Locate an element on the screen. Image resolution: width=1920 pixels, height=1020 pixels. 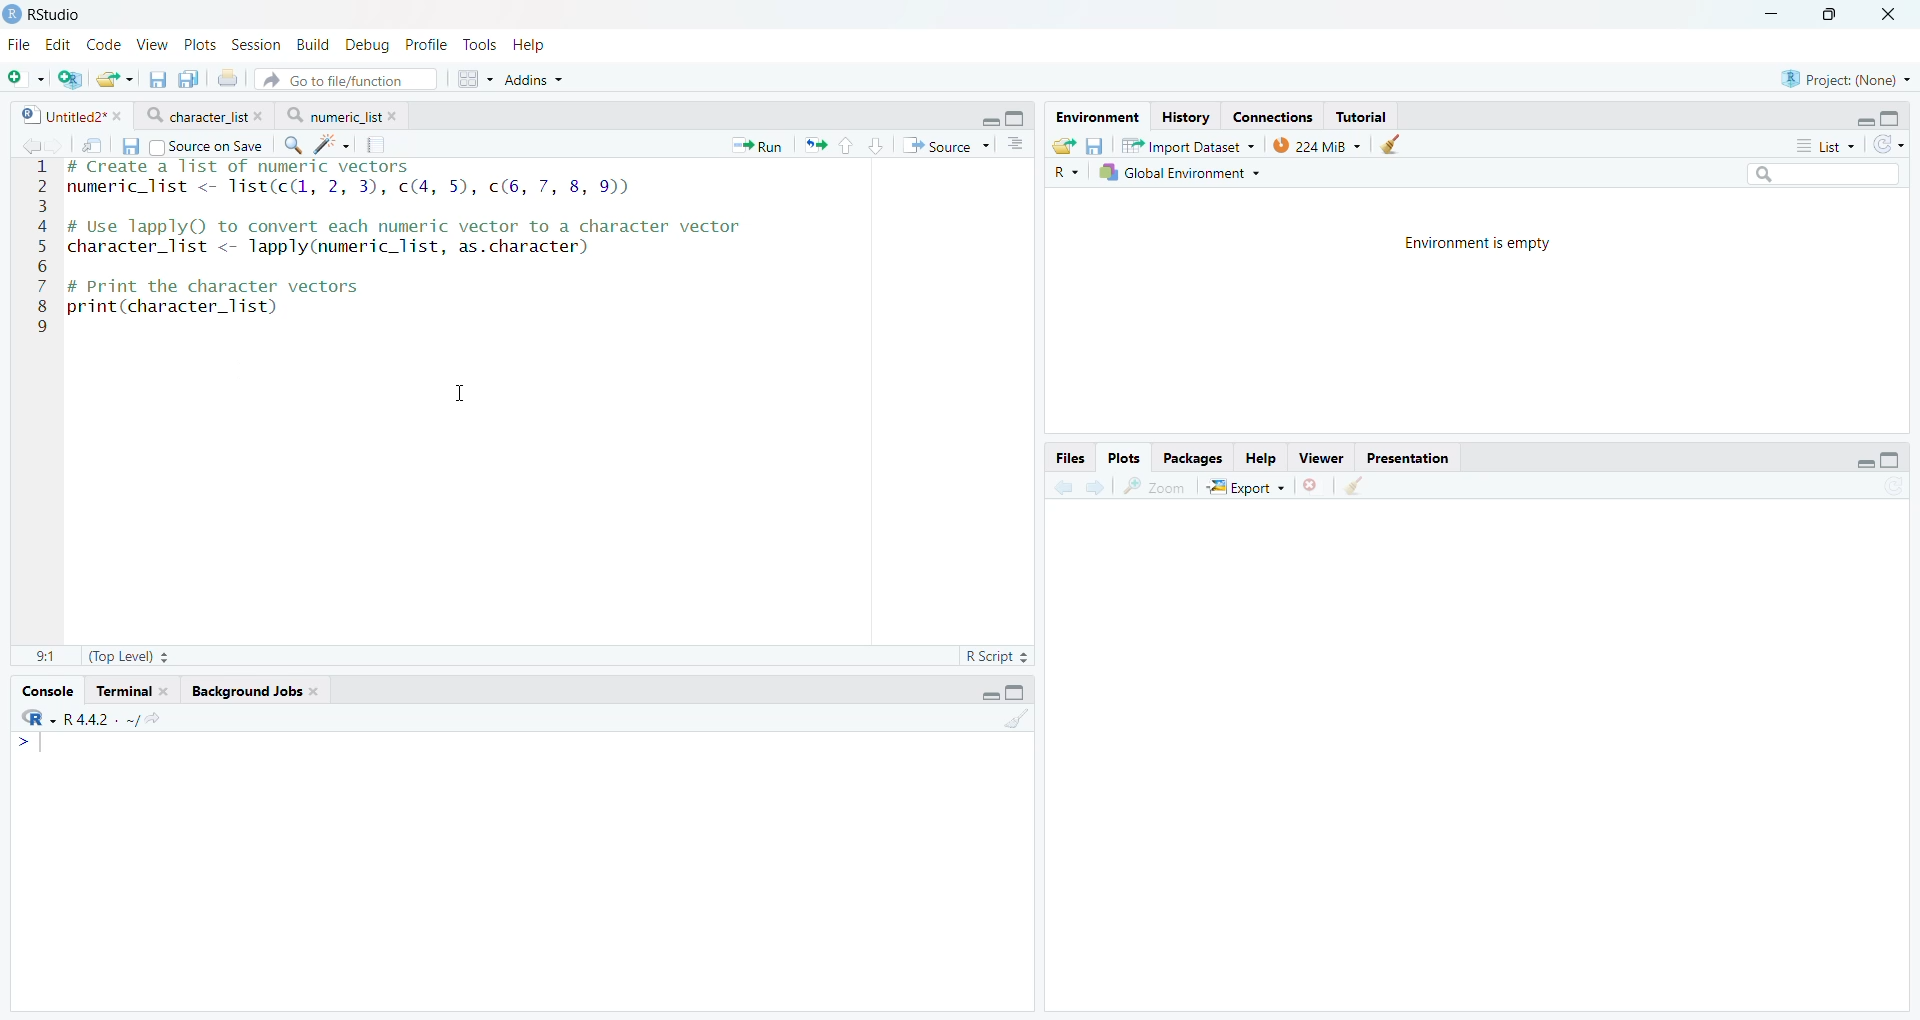
History is located at coordinates (1186, 115).